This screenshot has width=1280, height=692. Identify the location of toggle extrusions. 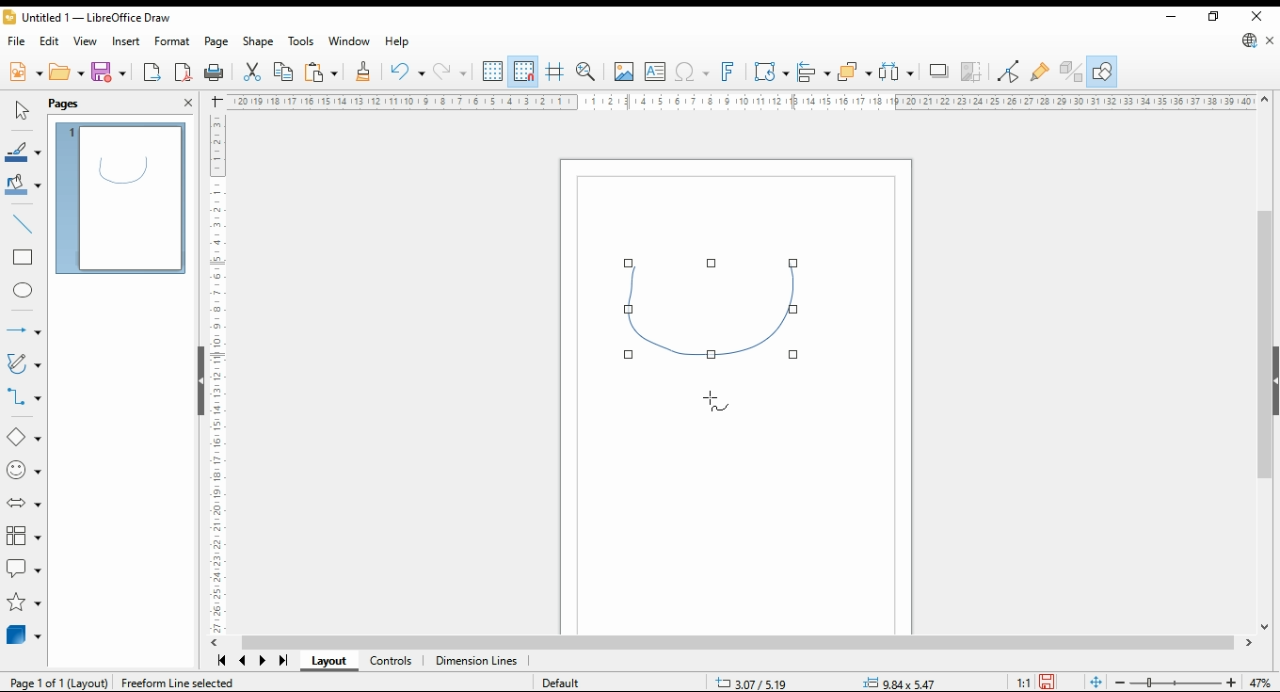
(1070, 72).